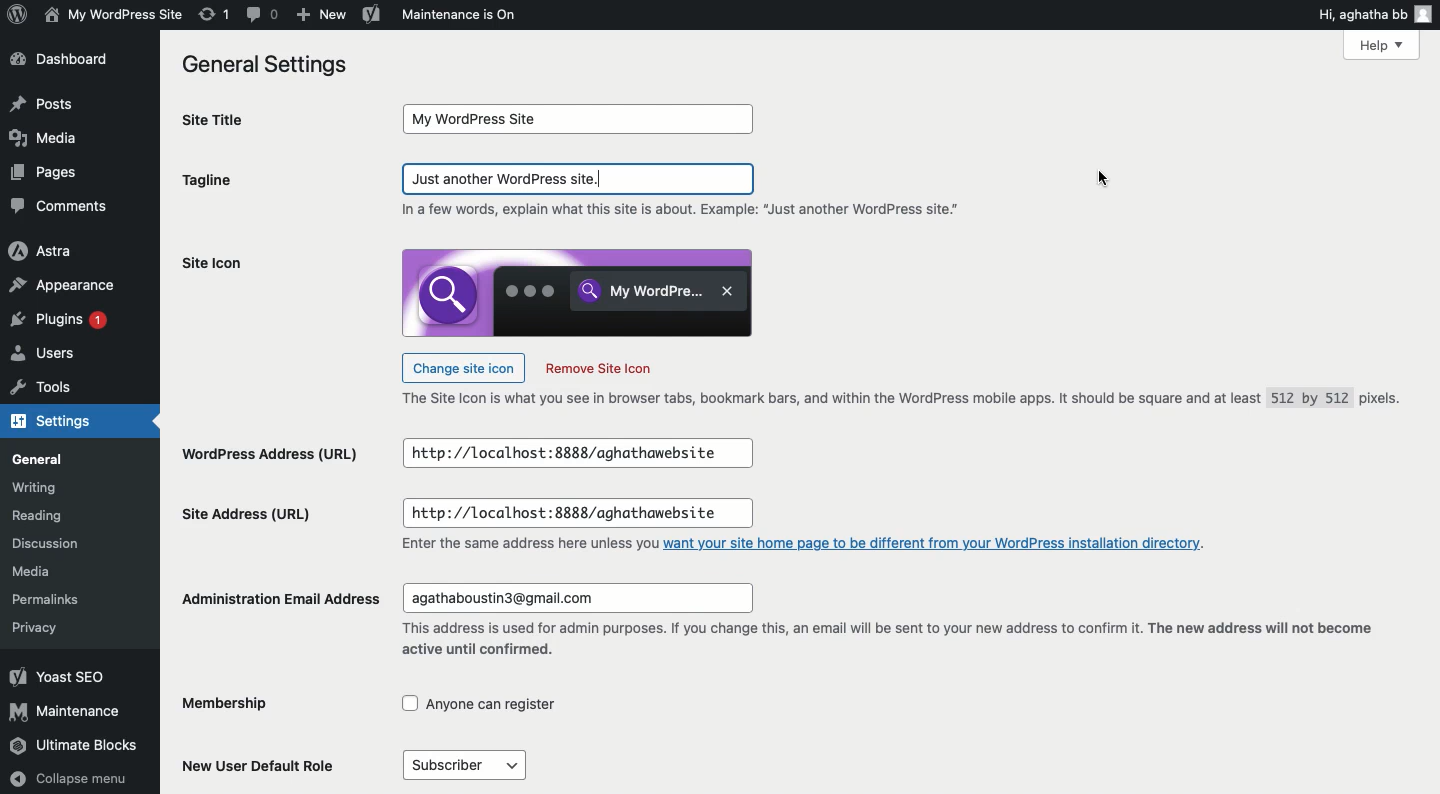 The width and height of the screenshot is (1440, 794). Describe the element at coordinates (43, 391) in the screenshot. I see `Tools` at that location.